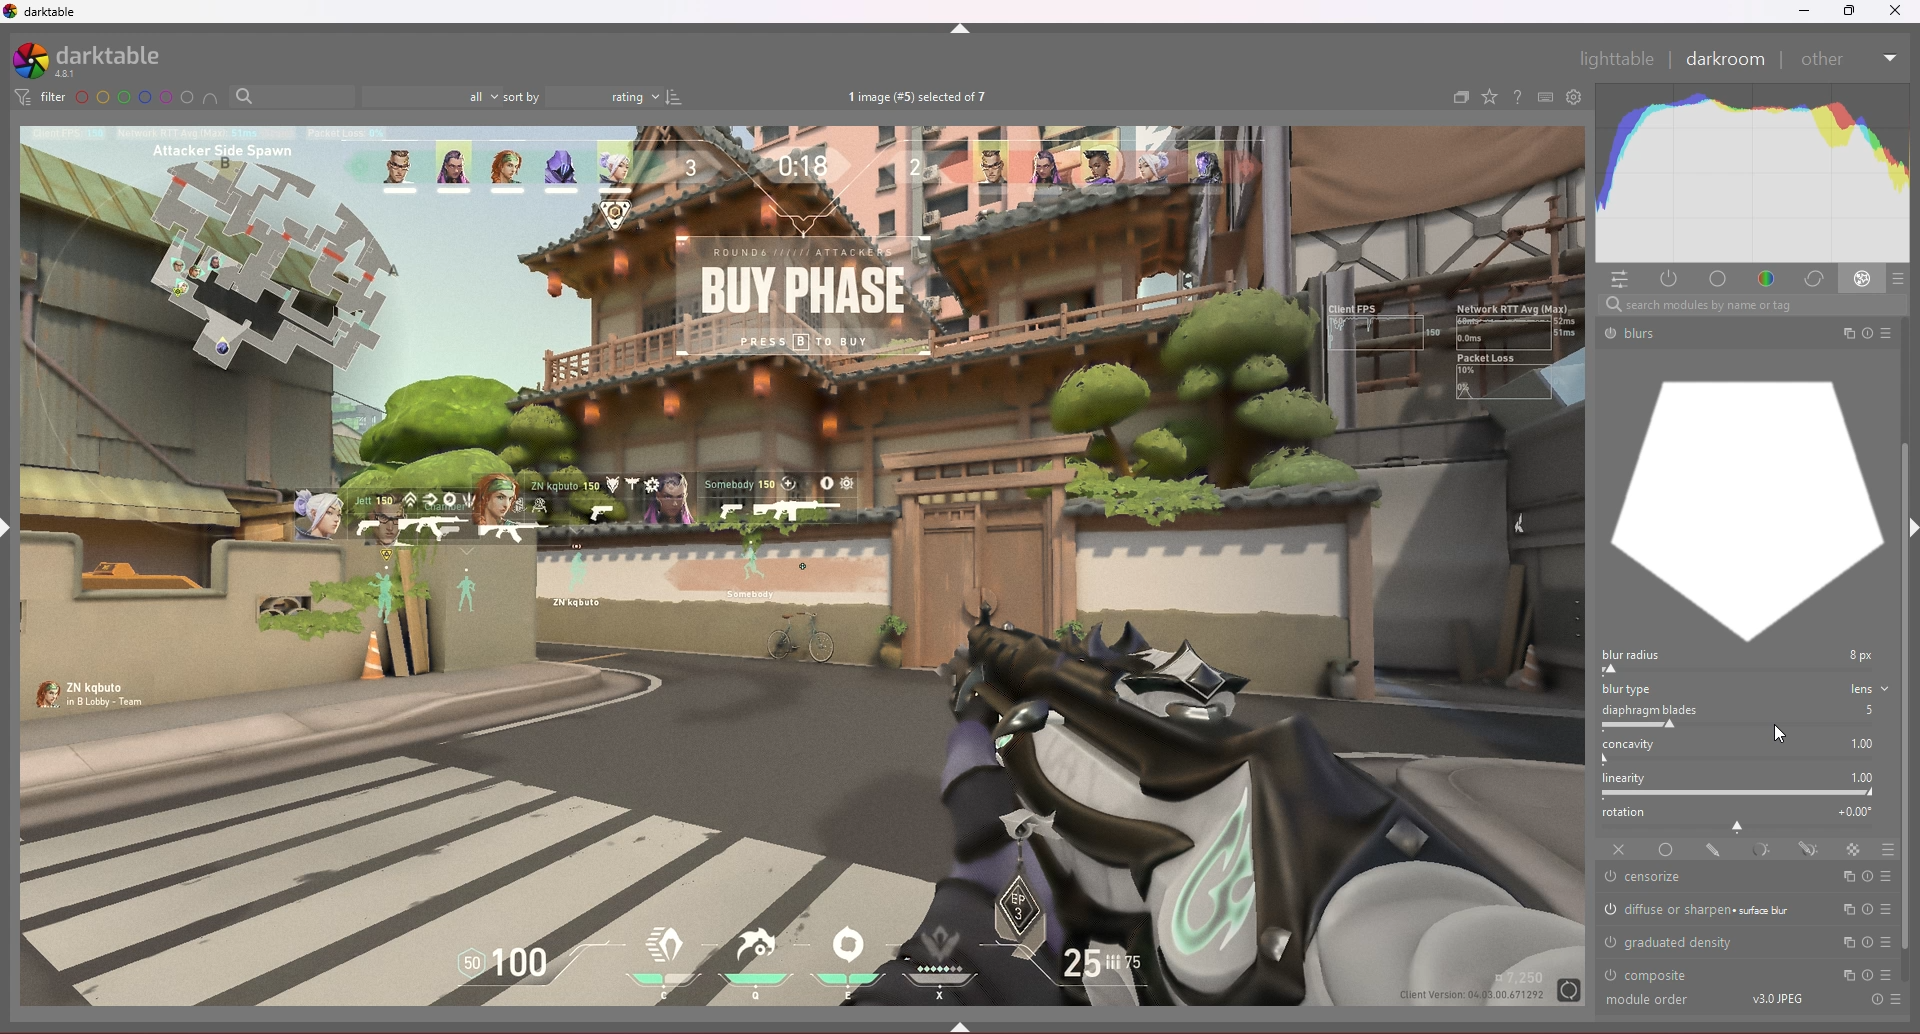  Describe the element at coordinates (1768, 279) in the screenshot. I see `color` at that location.